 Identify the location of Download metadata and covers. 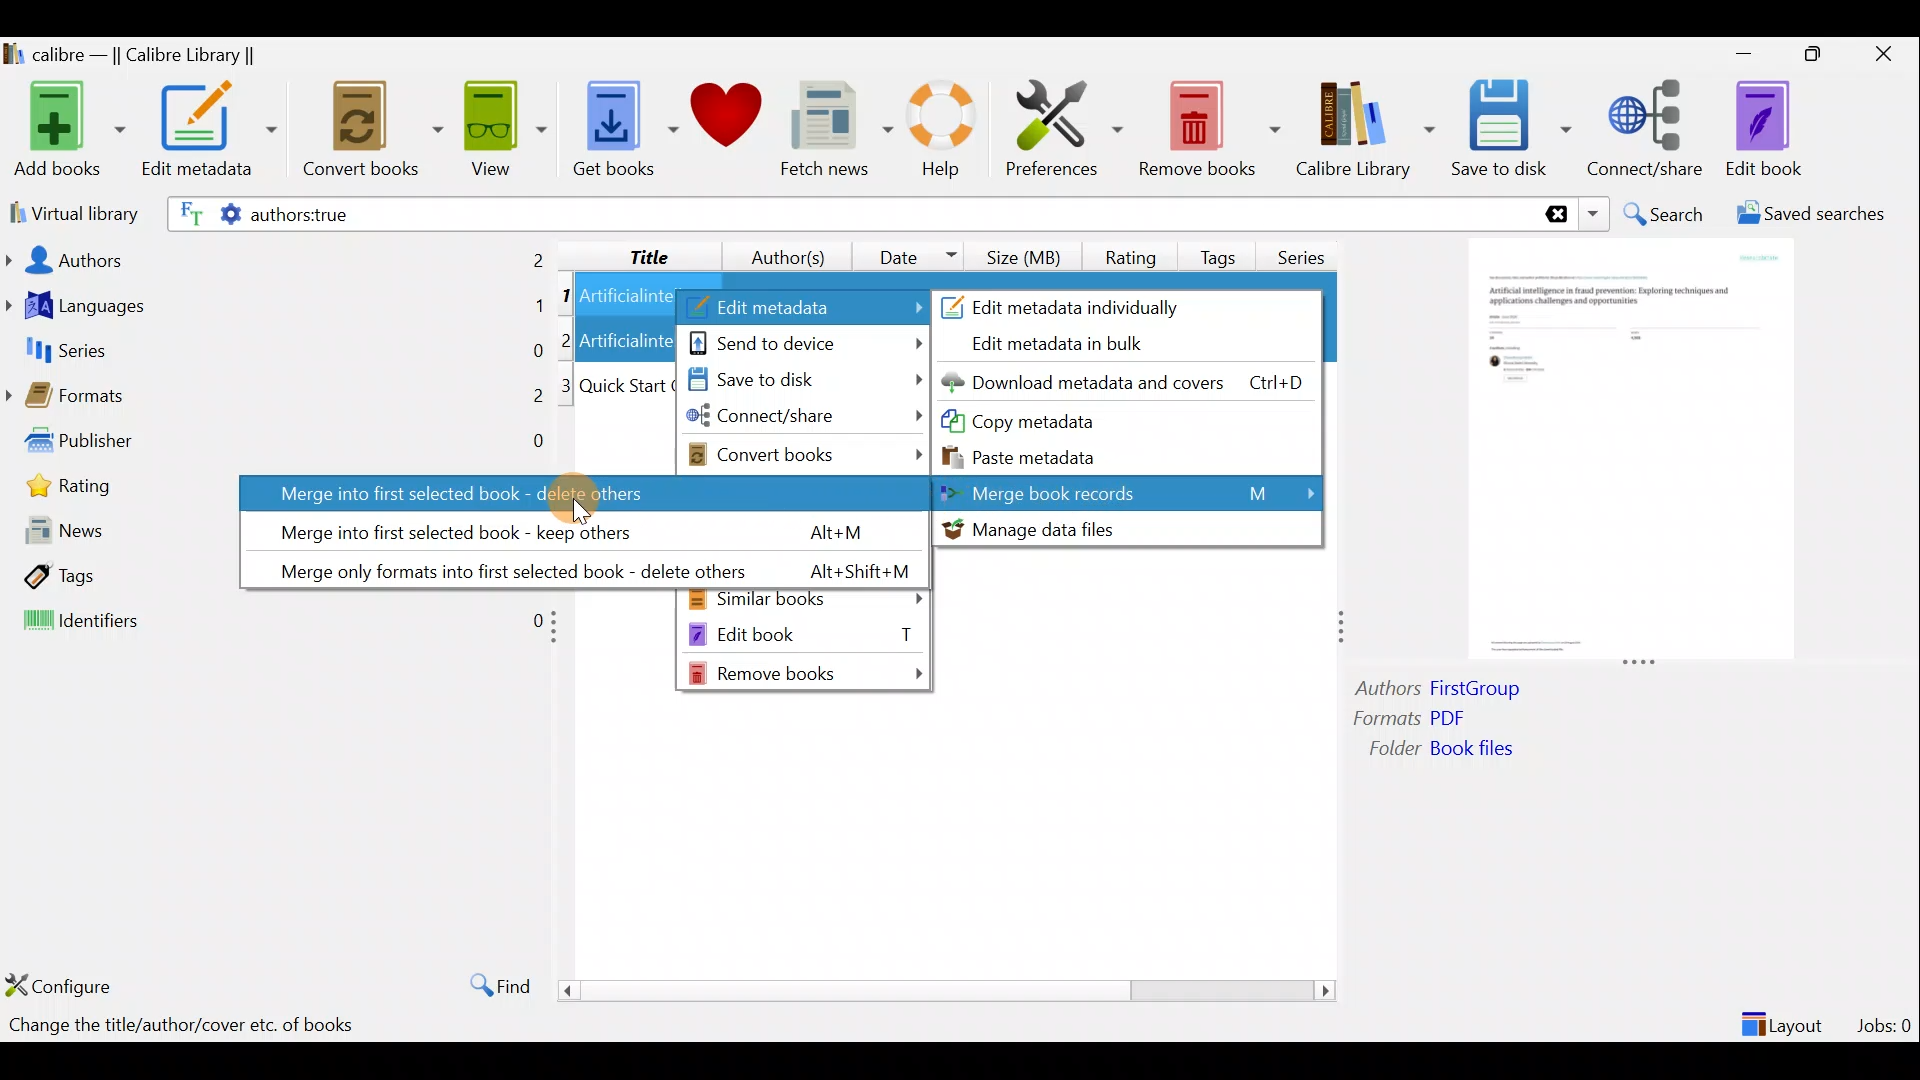
(1131, 381).